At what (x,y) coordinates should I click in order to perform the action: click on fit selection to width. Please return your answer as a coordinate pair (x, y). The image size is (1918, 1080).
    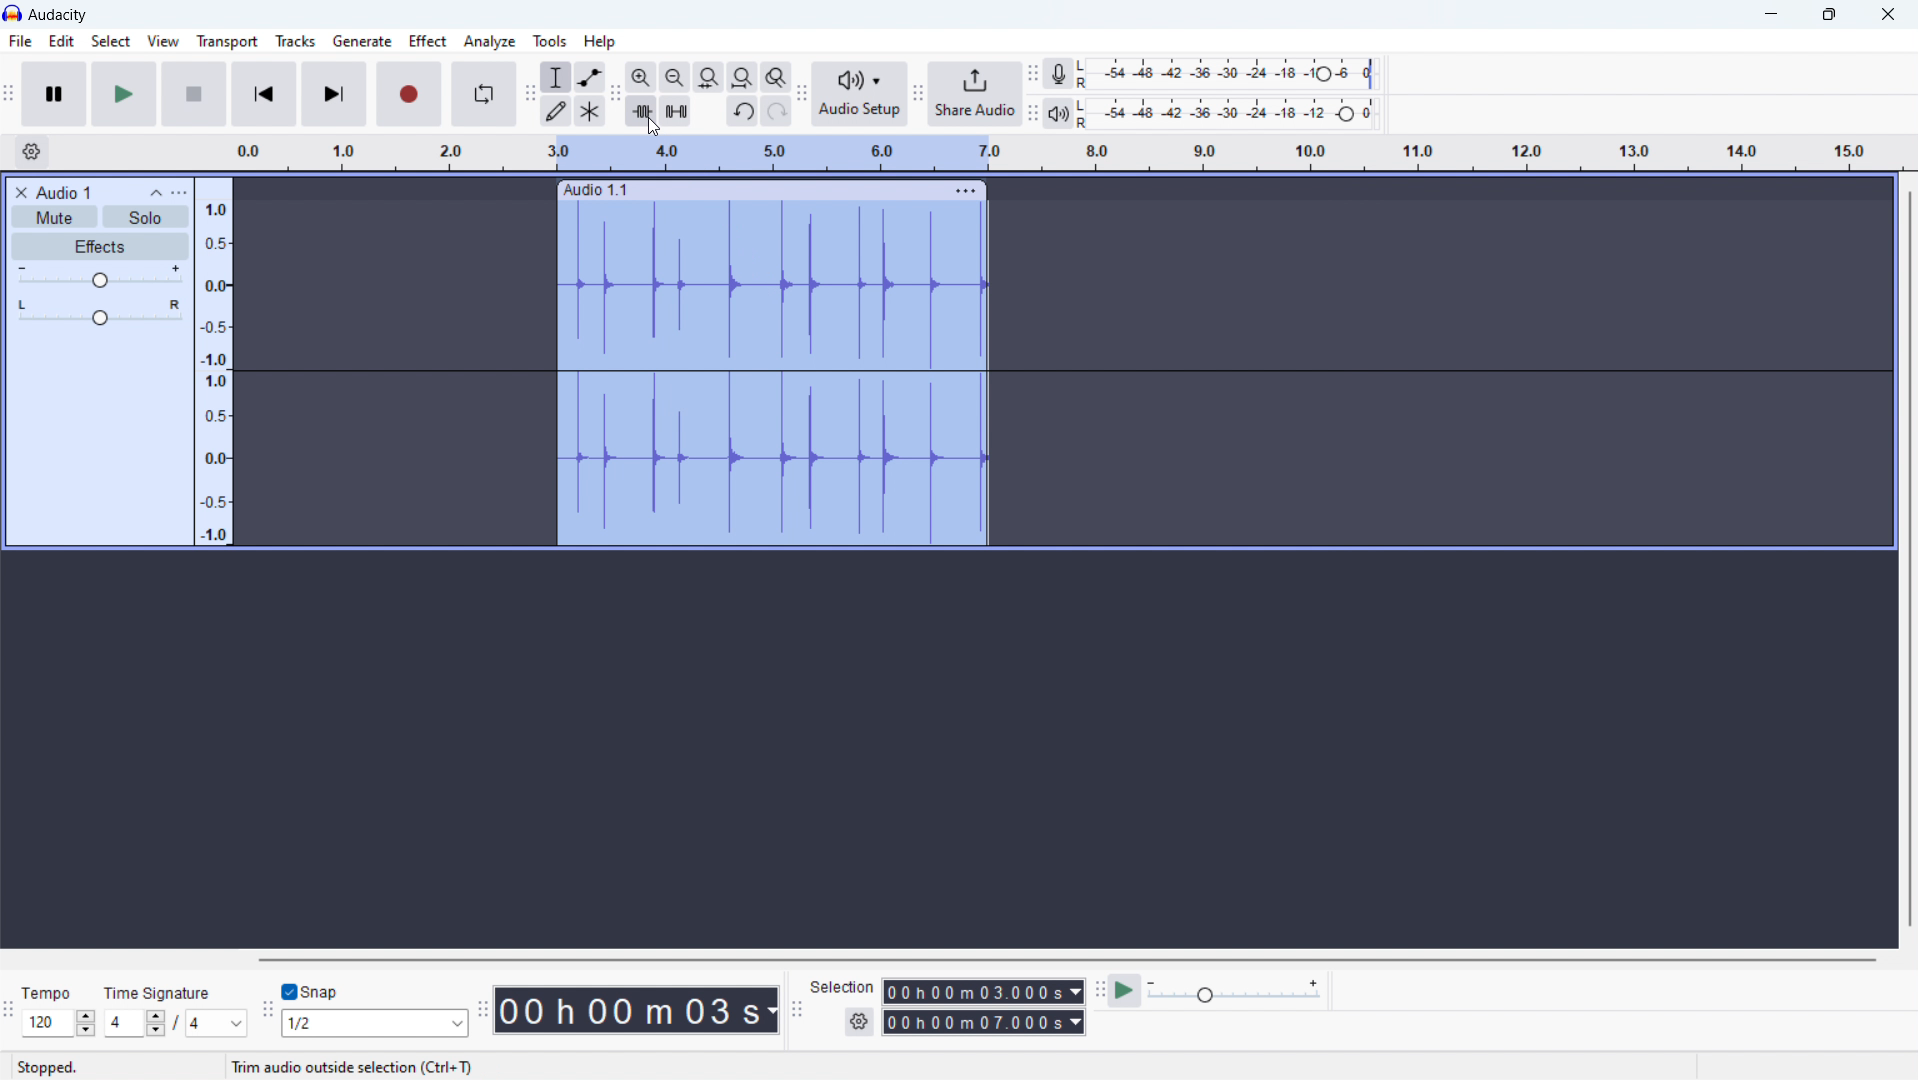
    Looking at the image, I should click on (708, 77).